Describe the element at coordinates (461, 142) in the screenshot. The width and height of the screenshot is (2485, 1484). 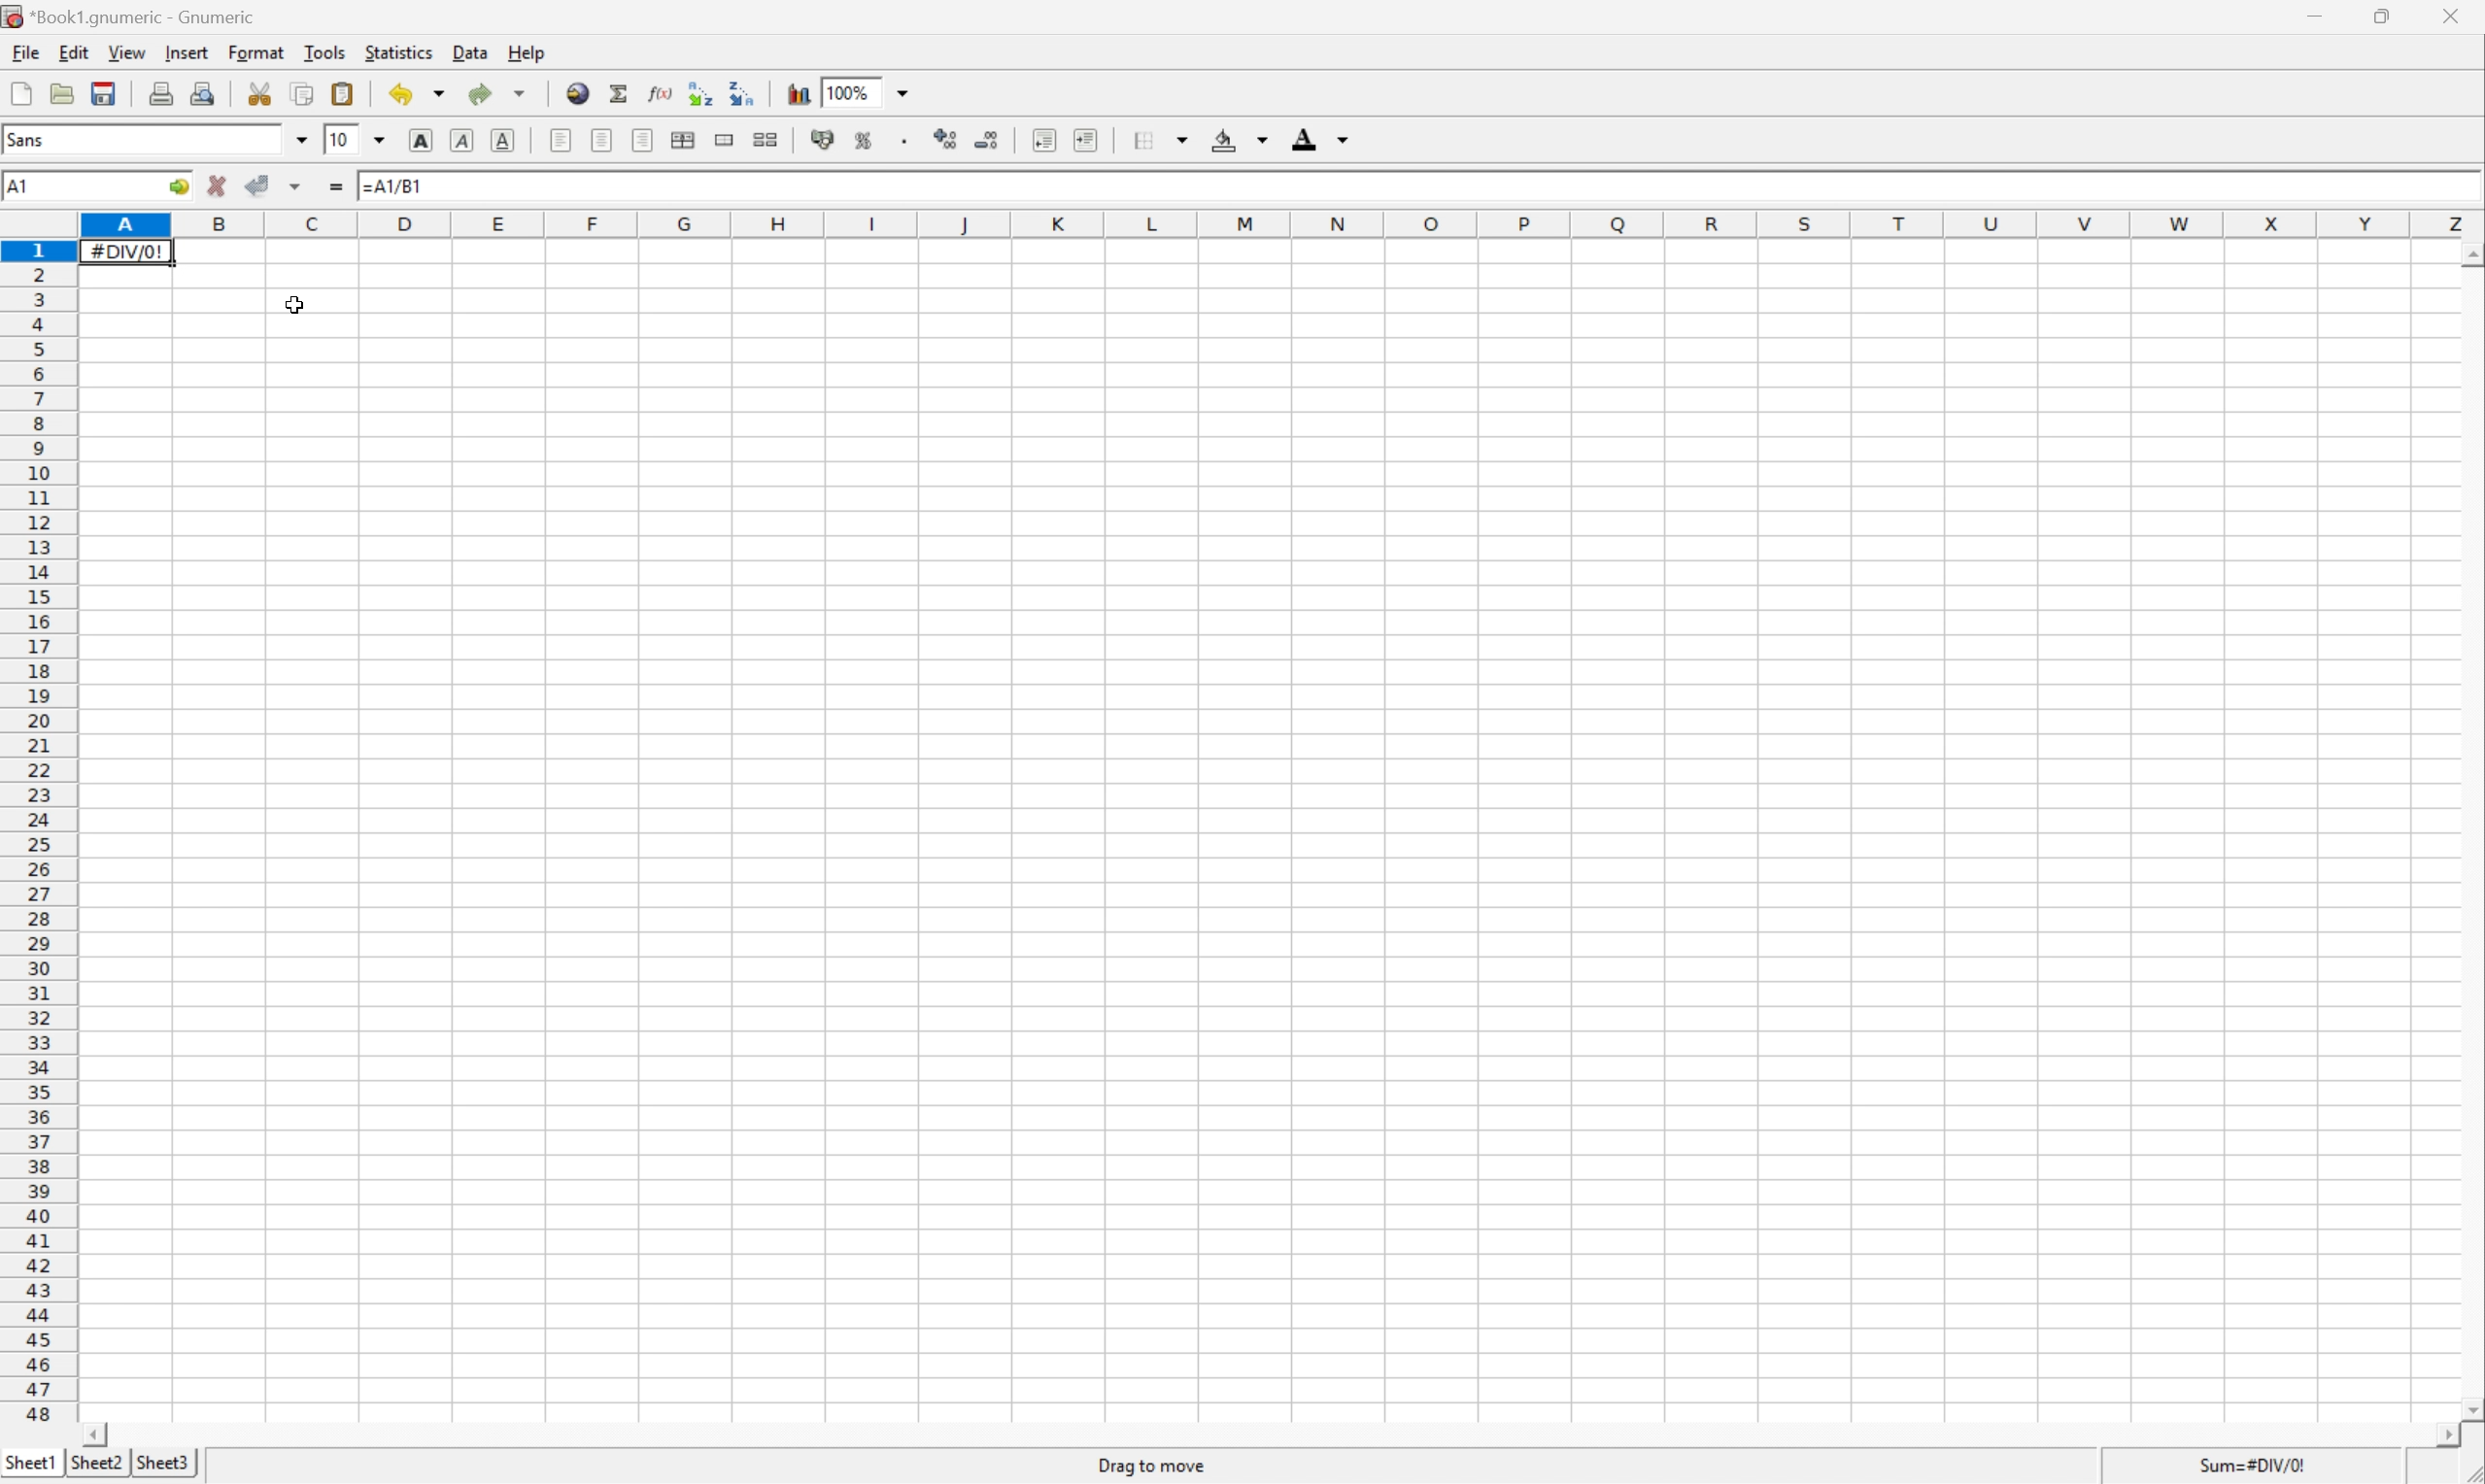
I see `Italic` at that location.